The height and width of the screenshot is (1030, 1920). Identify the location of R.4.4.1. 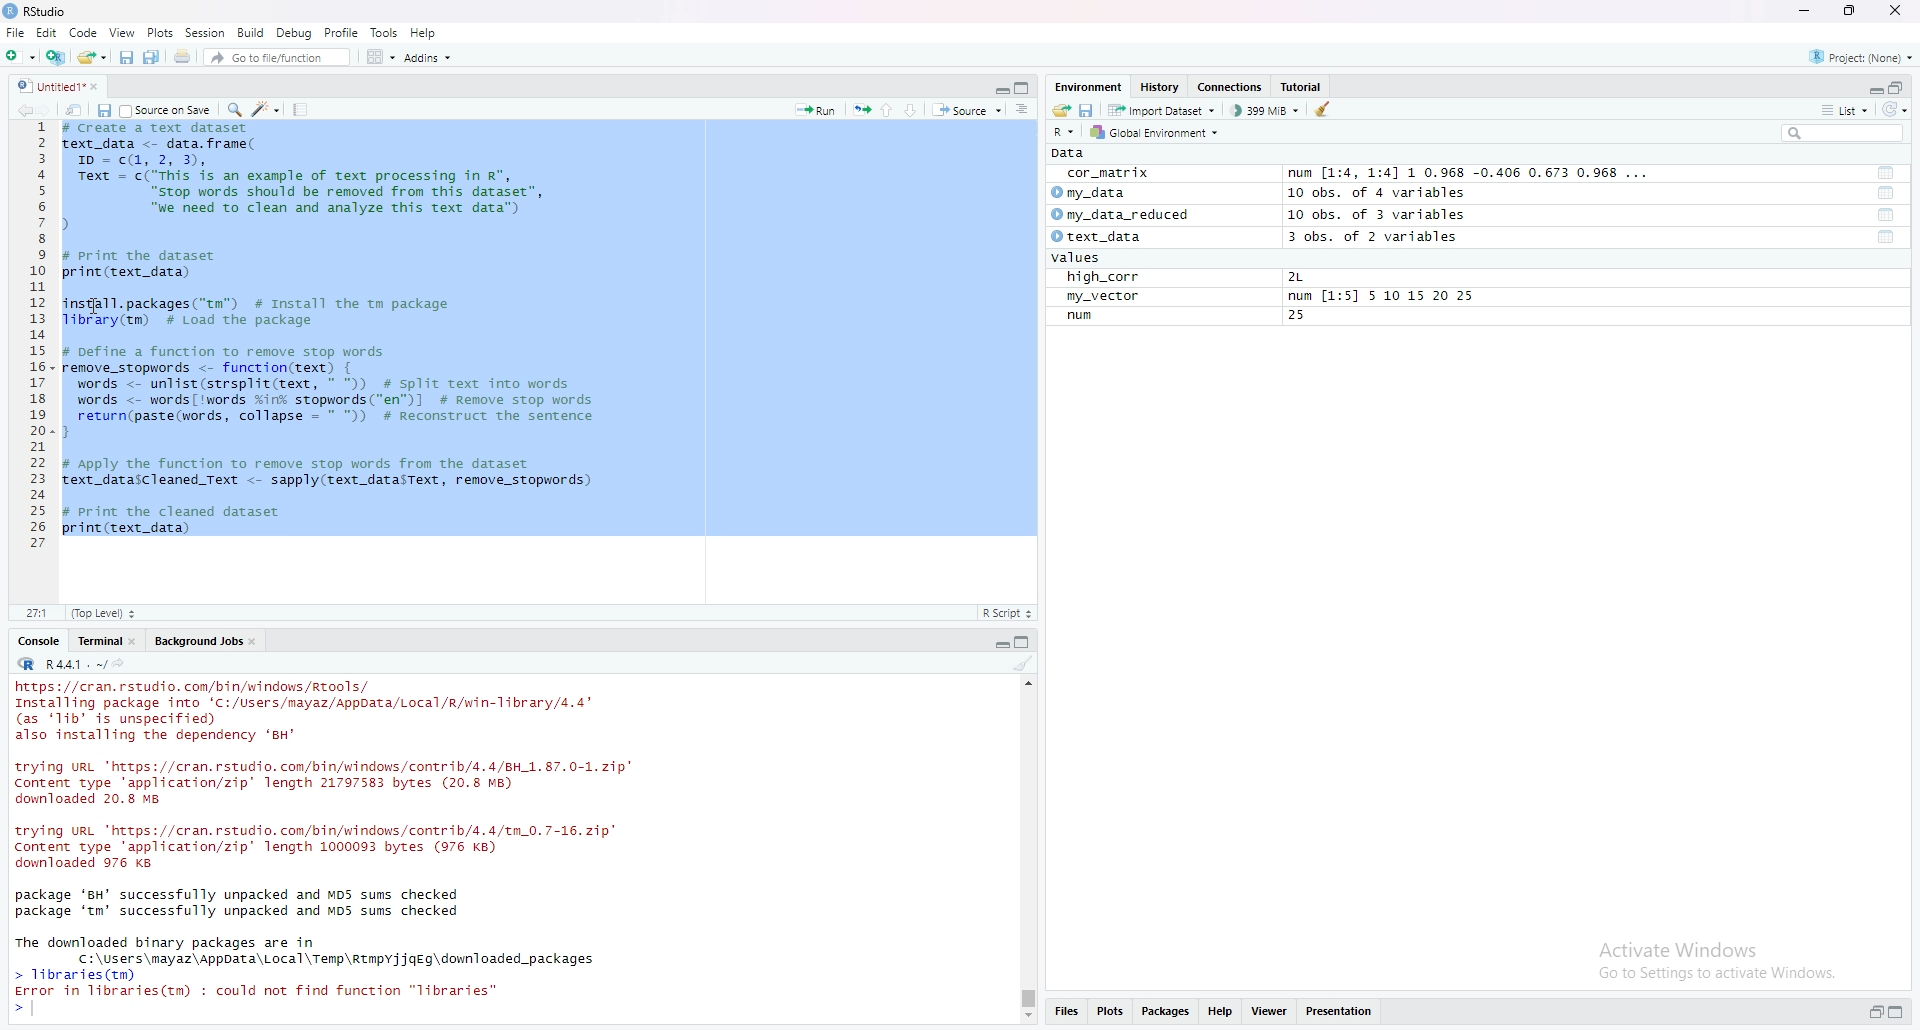
(61, 665).